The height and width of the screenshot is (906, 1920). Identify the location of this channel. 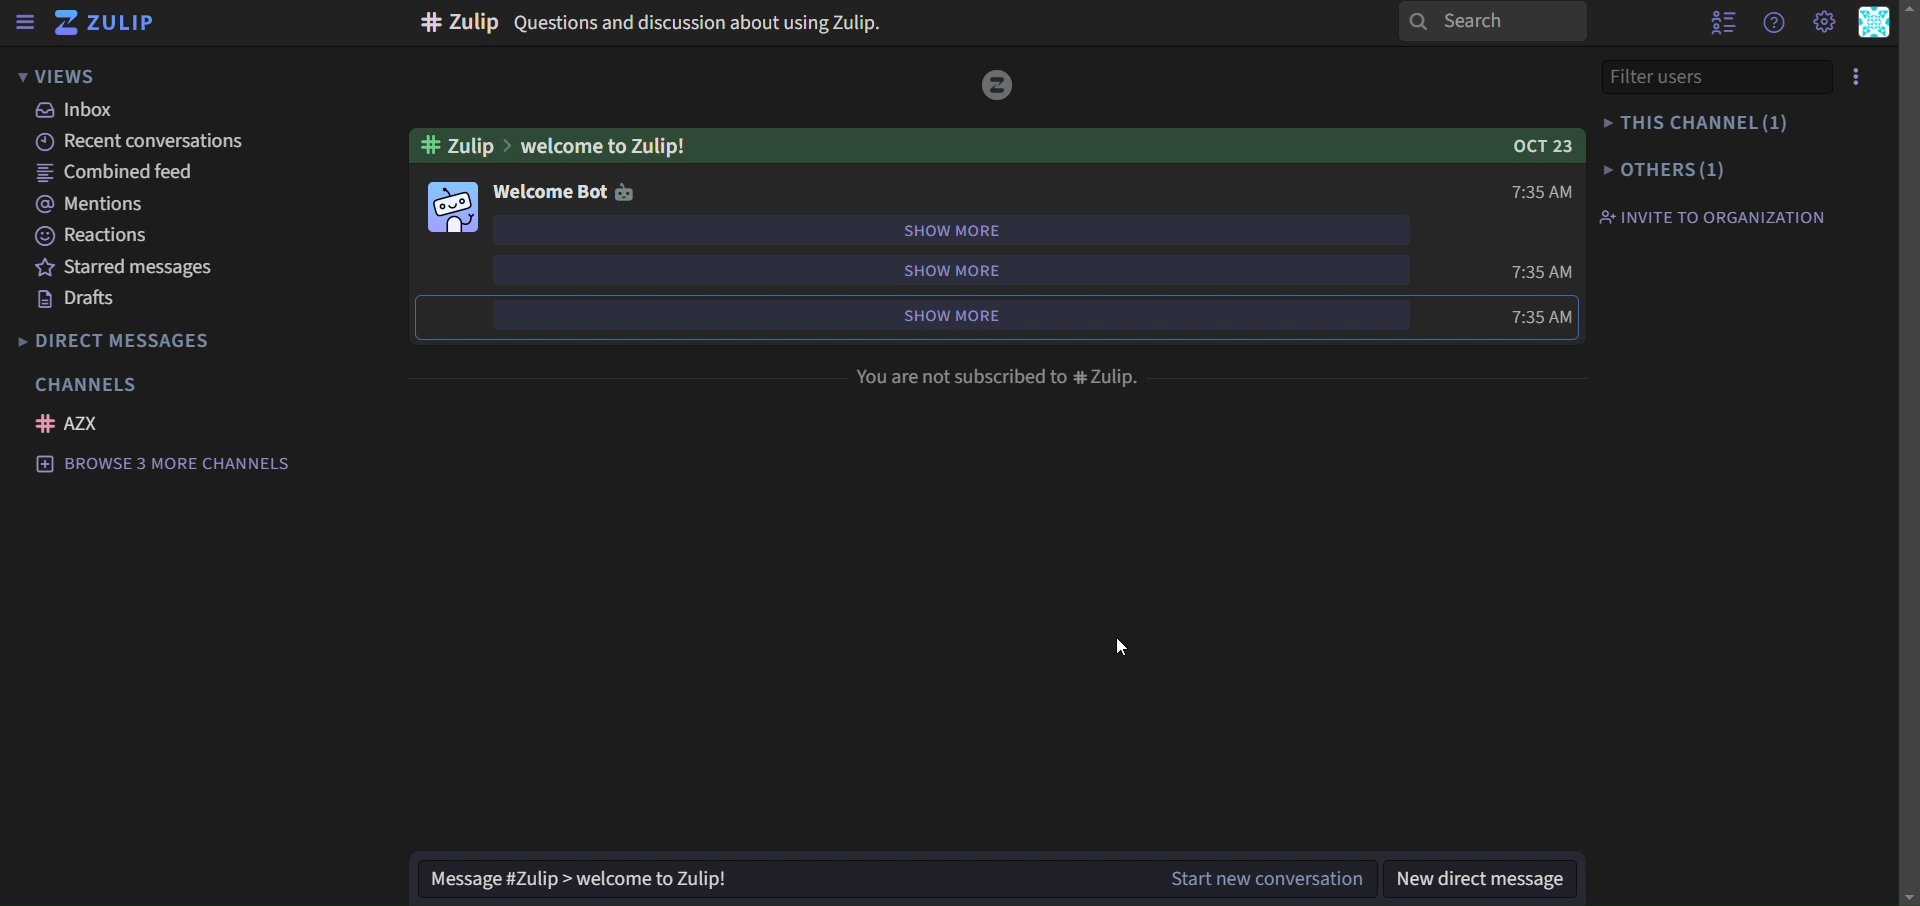
(1694, 121).